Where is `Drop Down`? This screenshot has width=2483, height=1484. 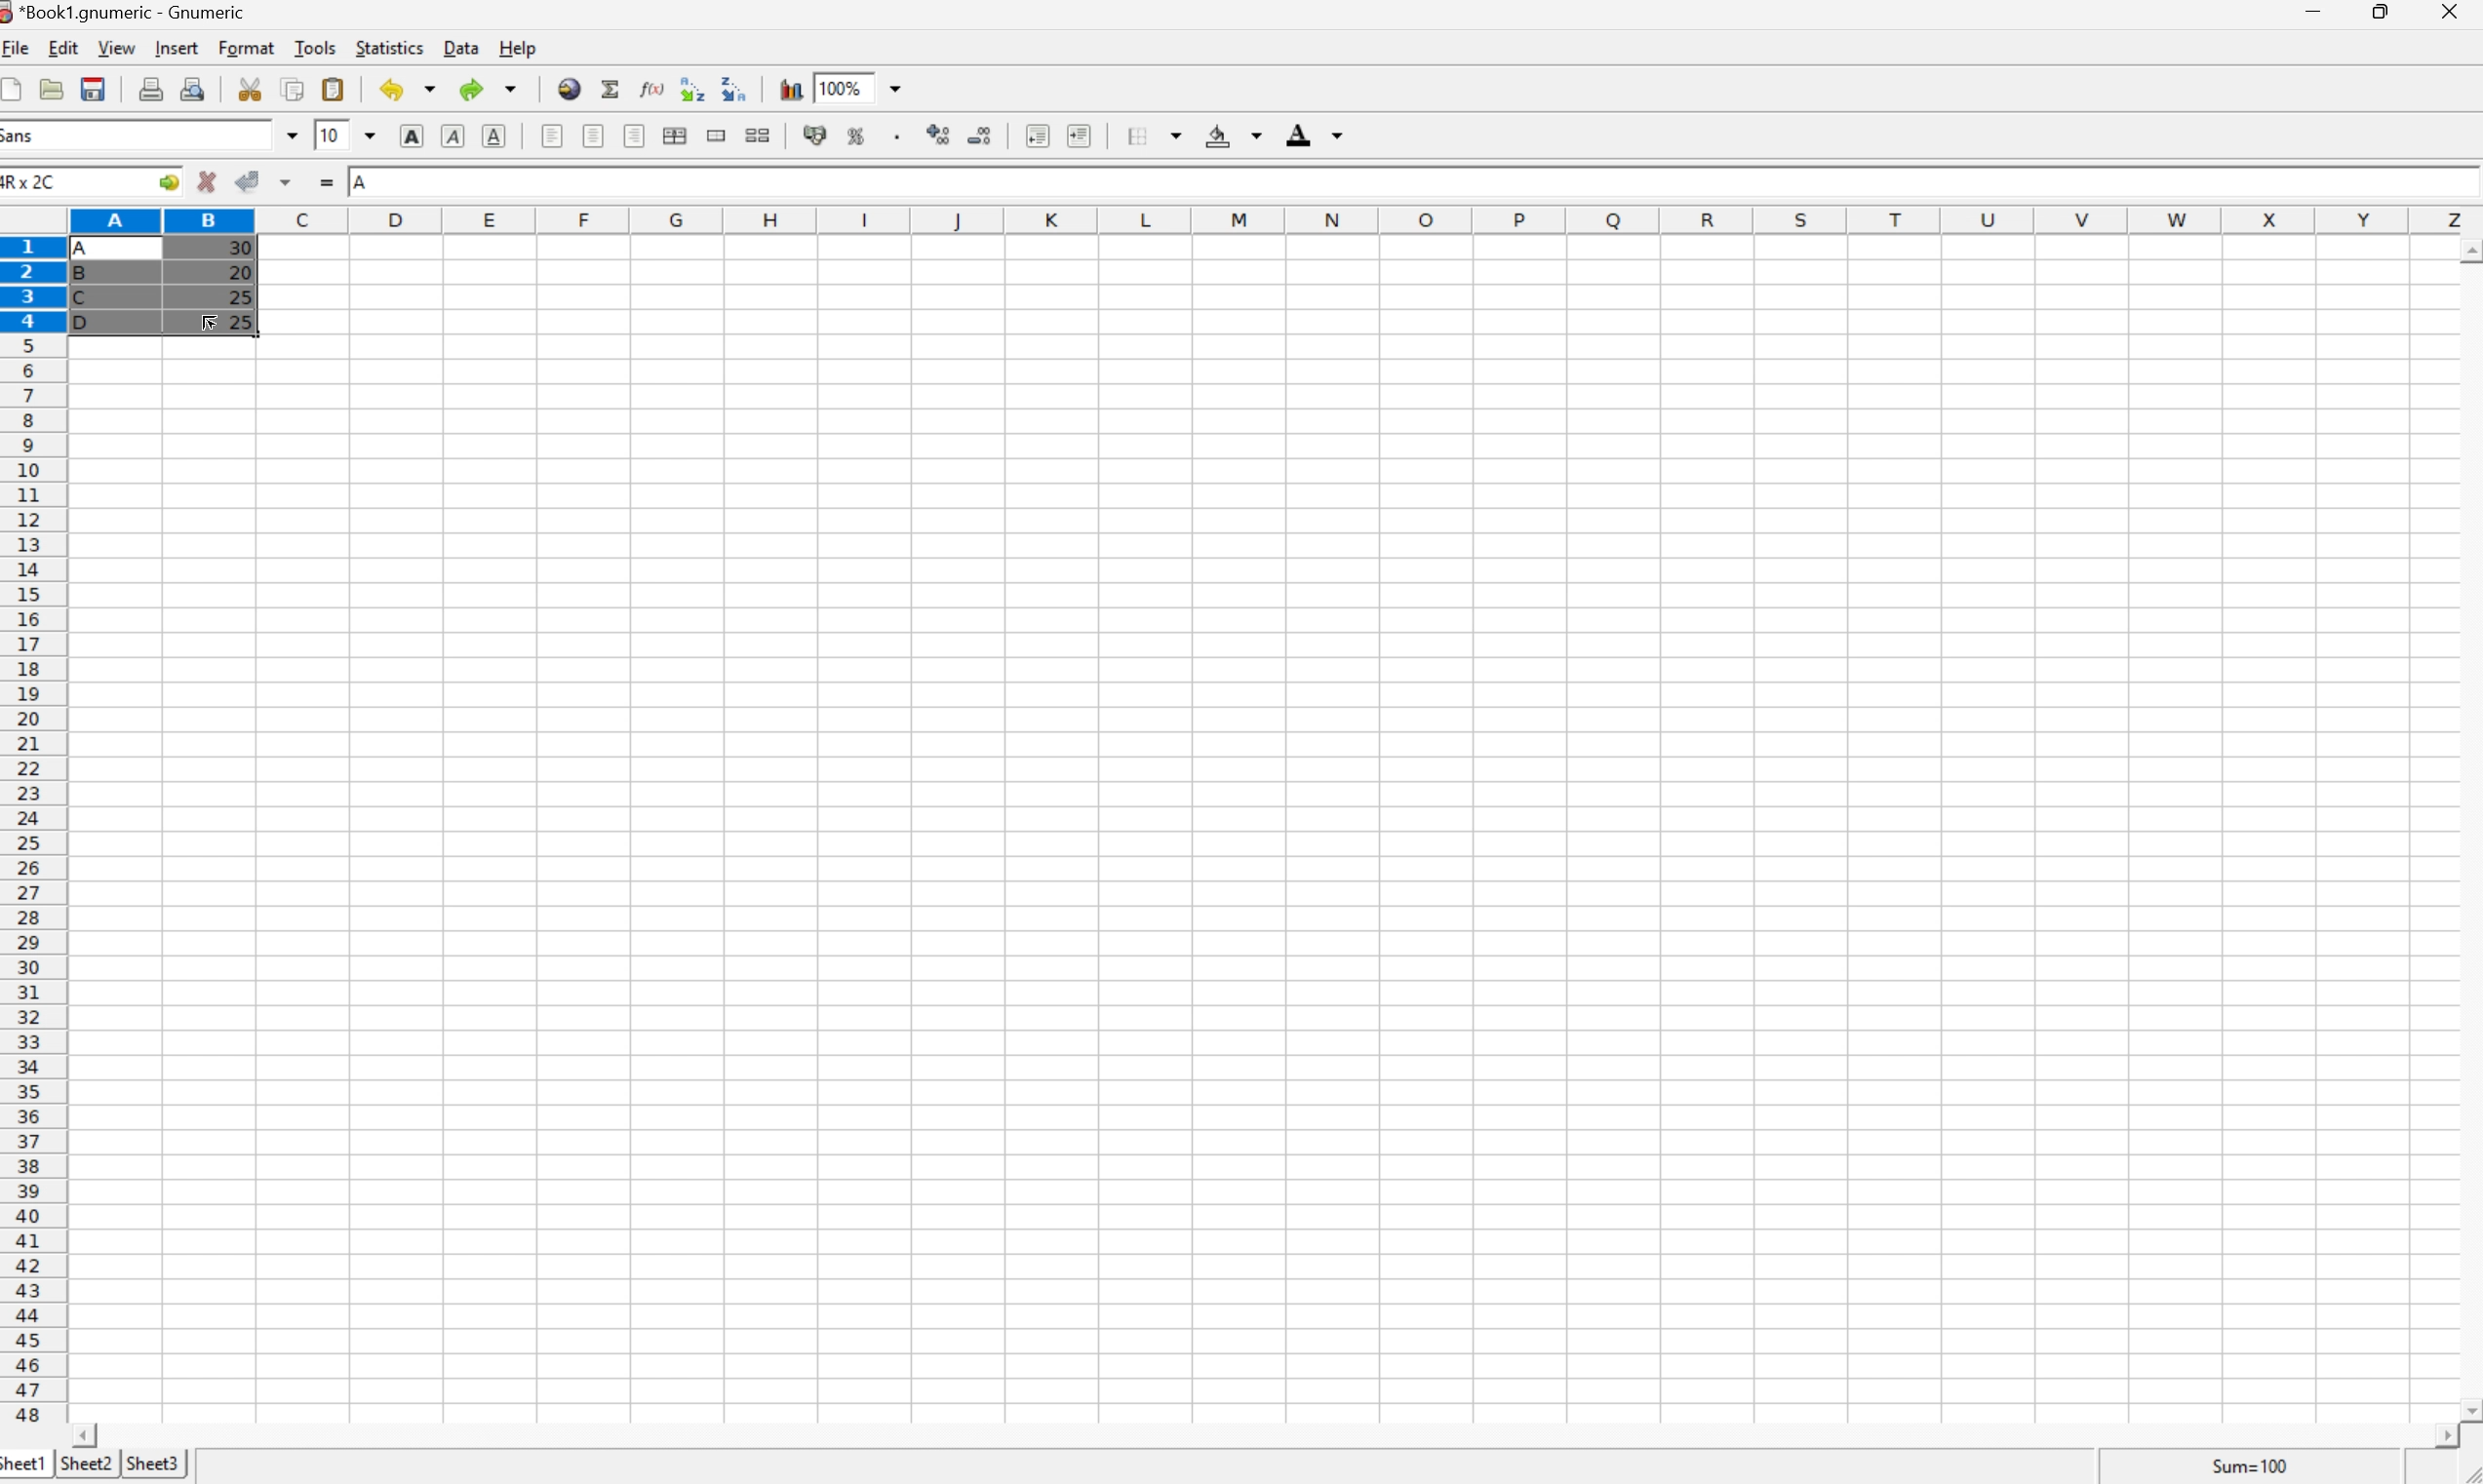
Drop Down is located at coordinates (902, 86).